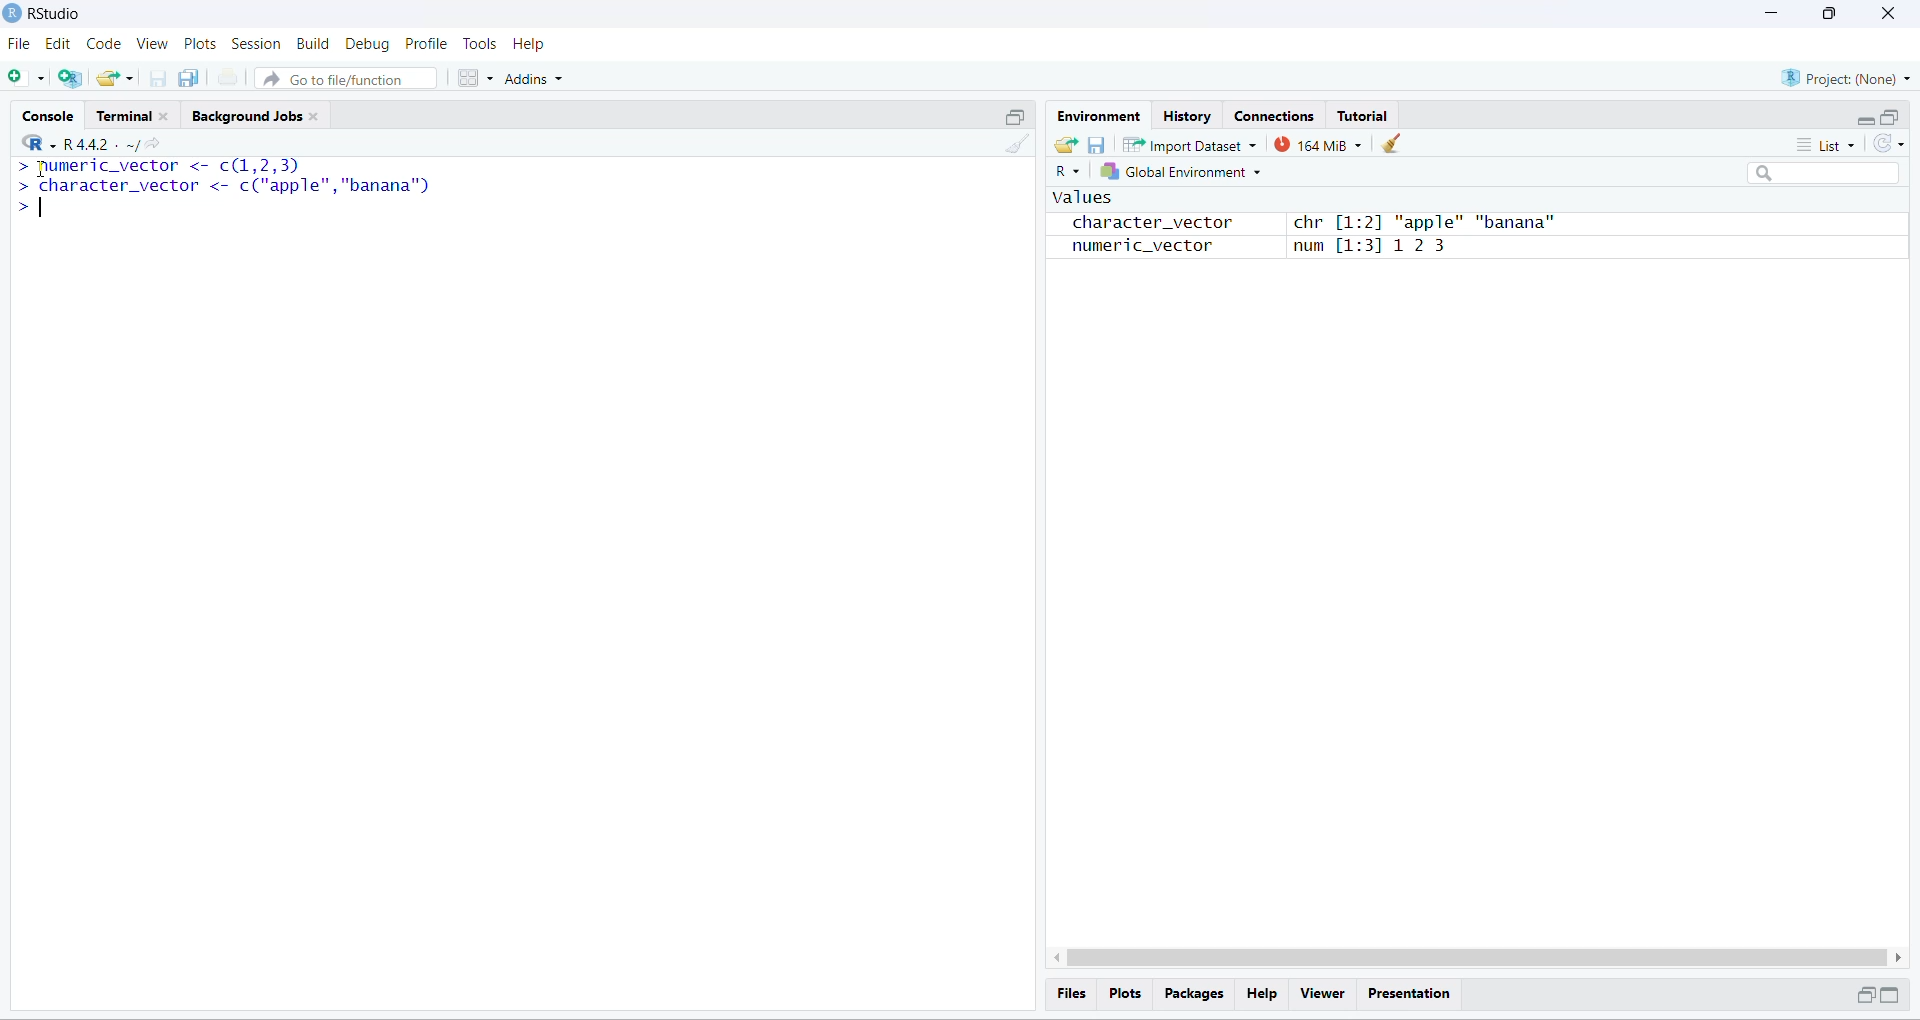  Describe the element at coordinates (1194, 994) in the screenshot. I see `Packages` at that location.